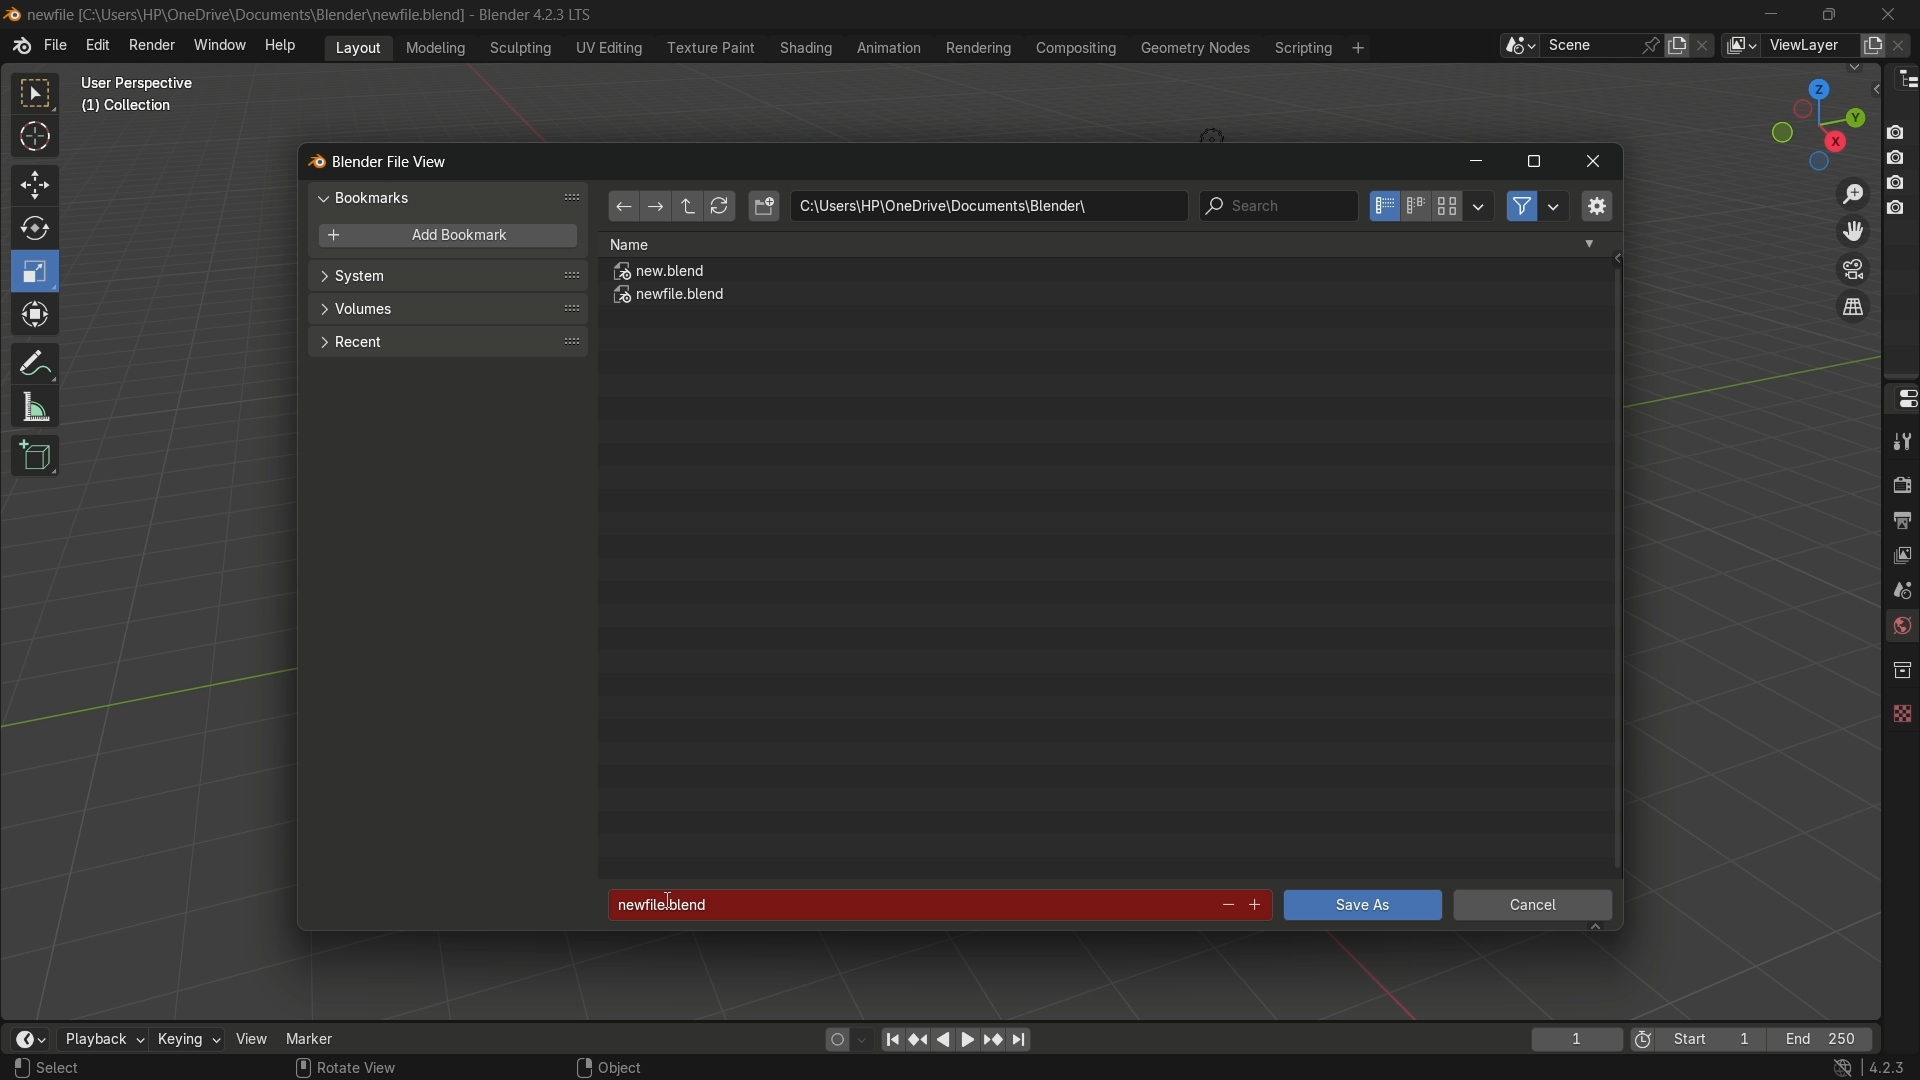  I want to click on recent, so click(445, 340).